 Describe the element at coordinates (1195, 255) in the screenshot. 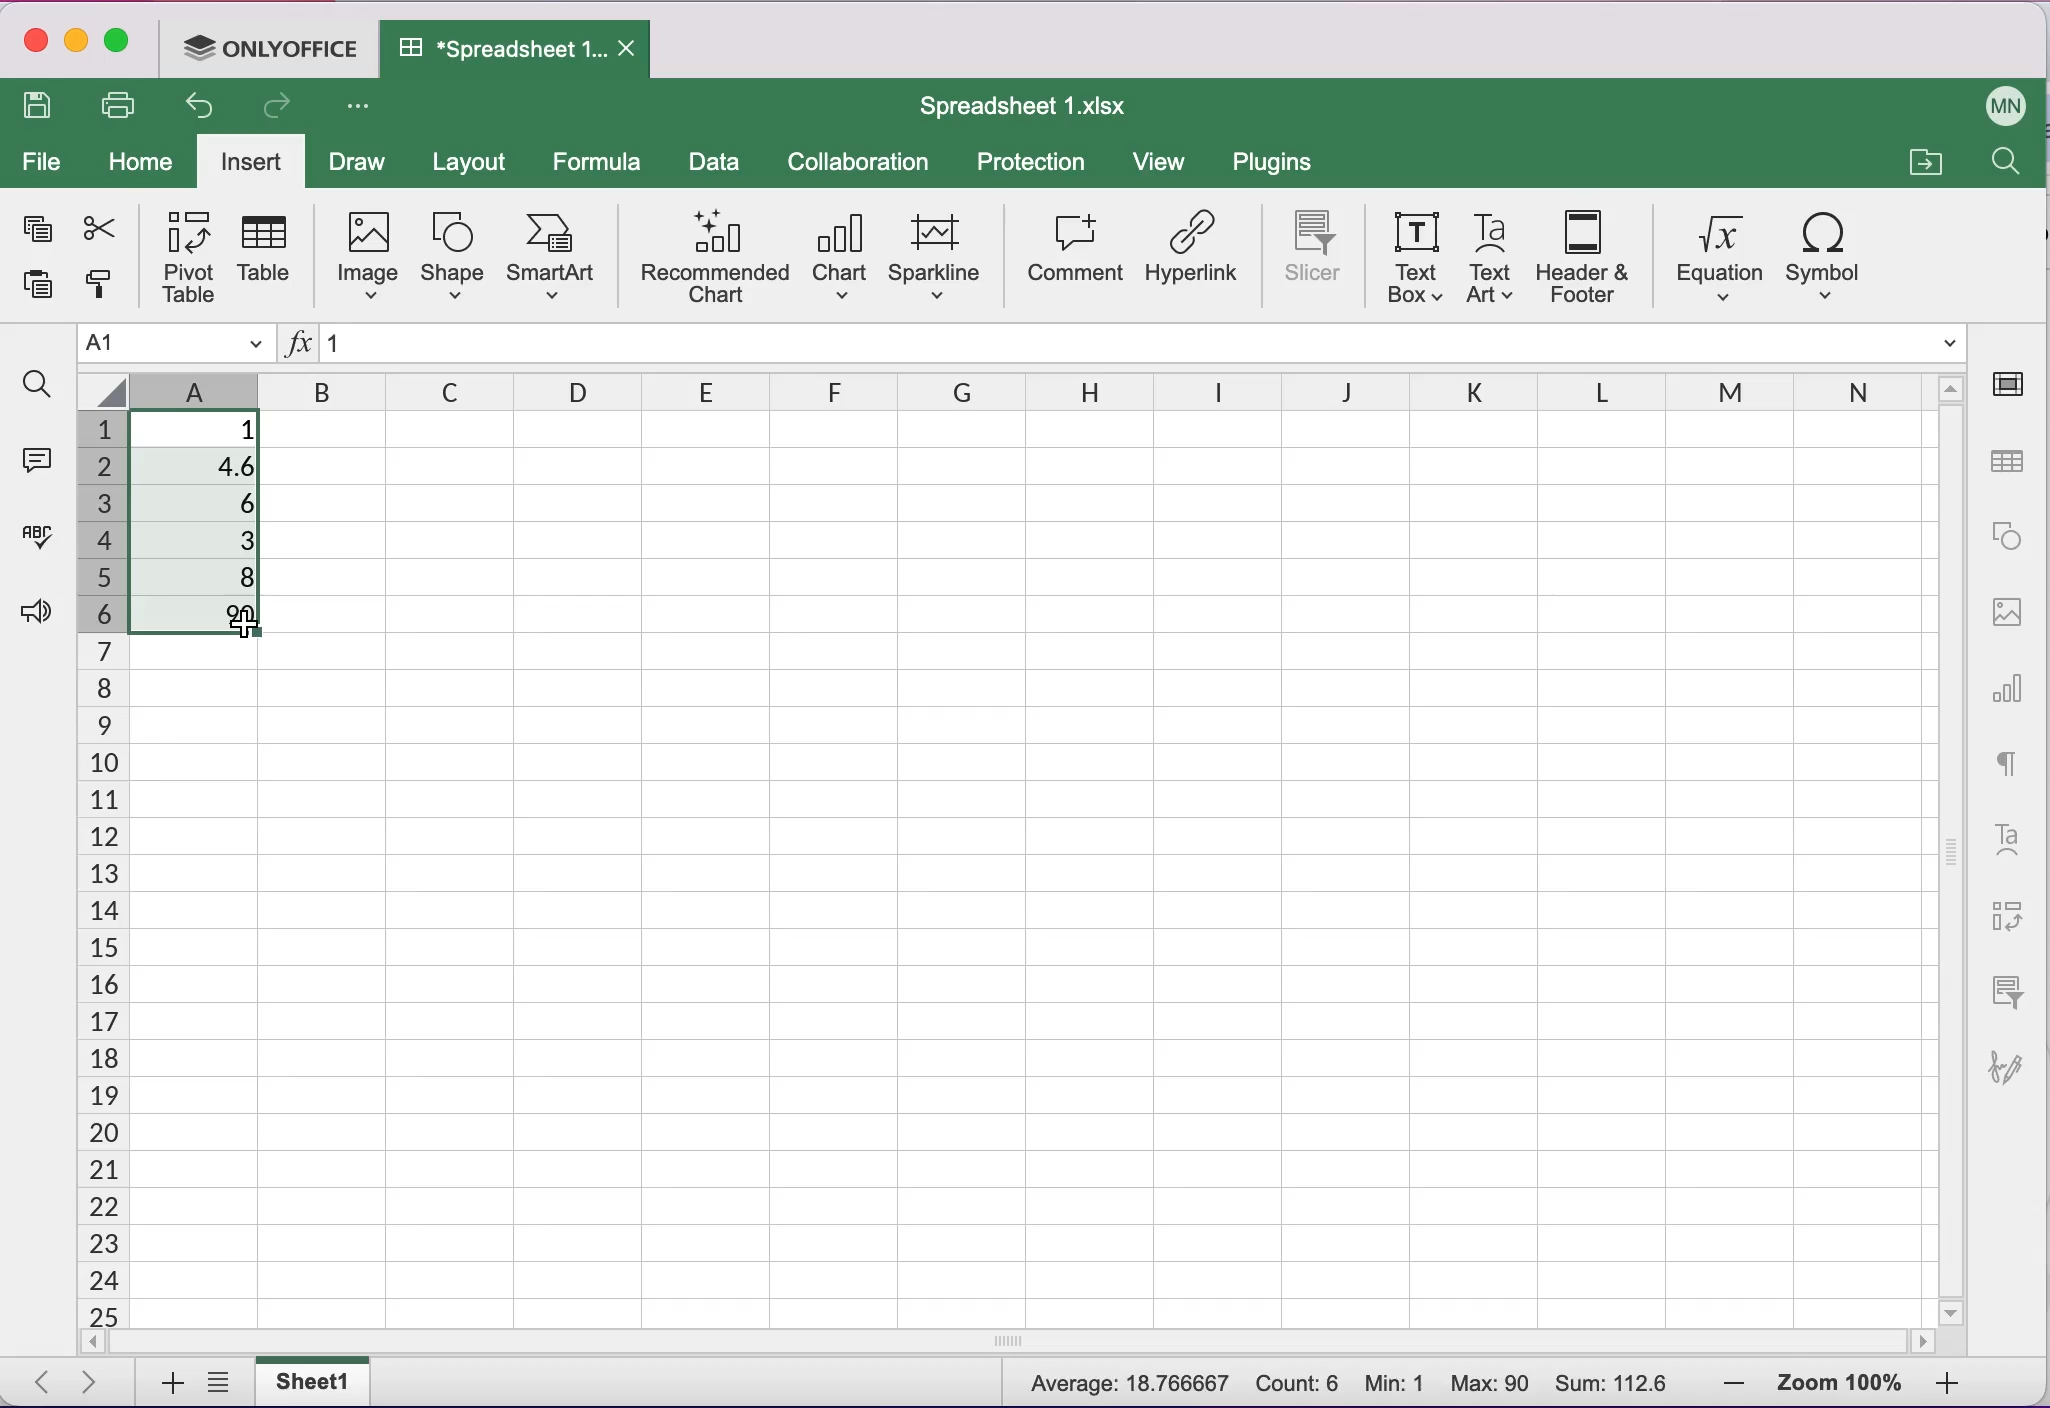

I see `hyperlink` at that location.